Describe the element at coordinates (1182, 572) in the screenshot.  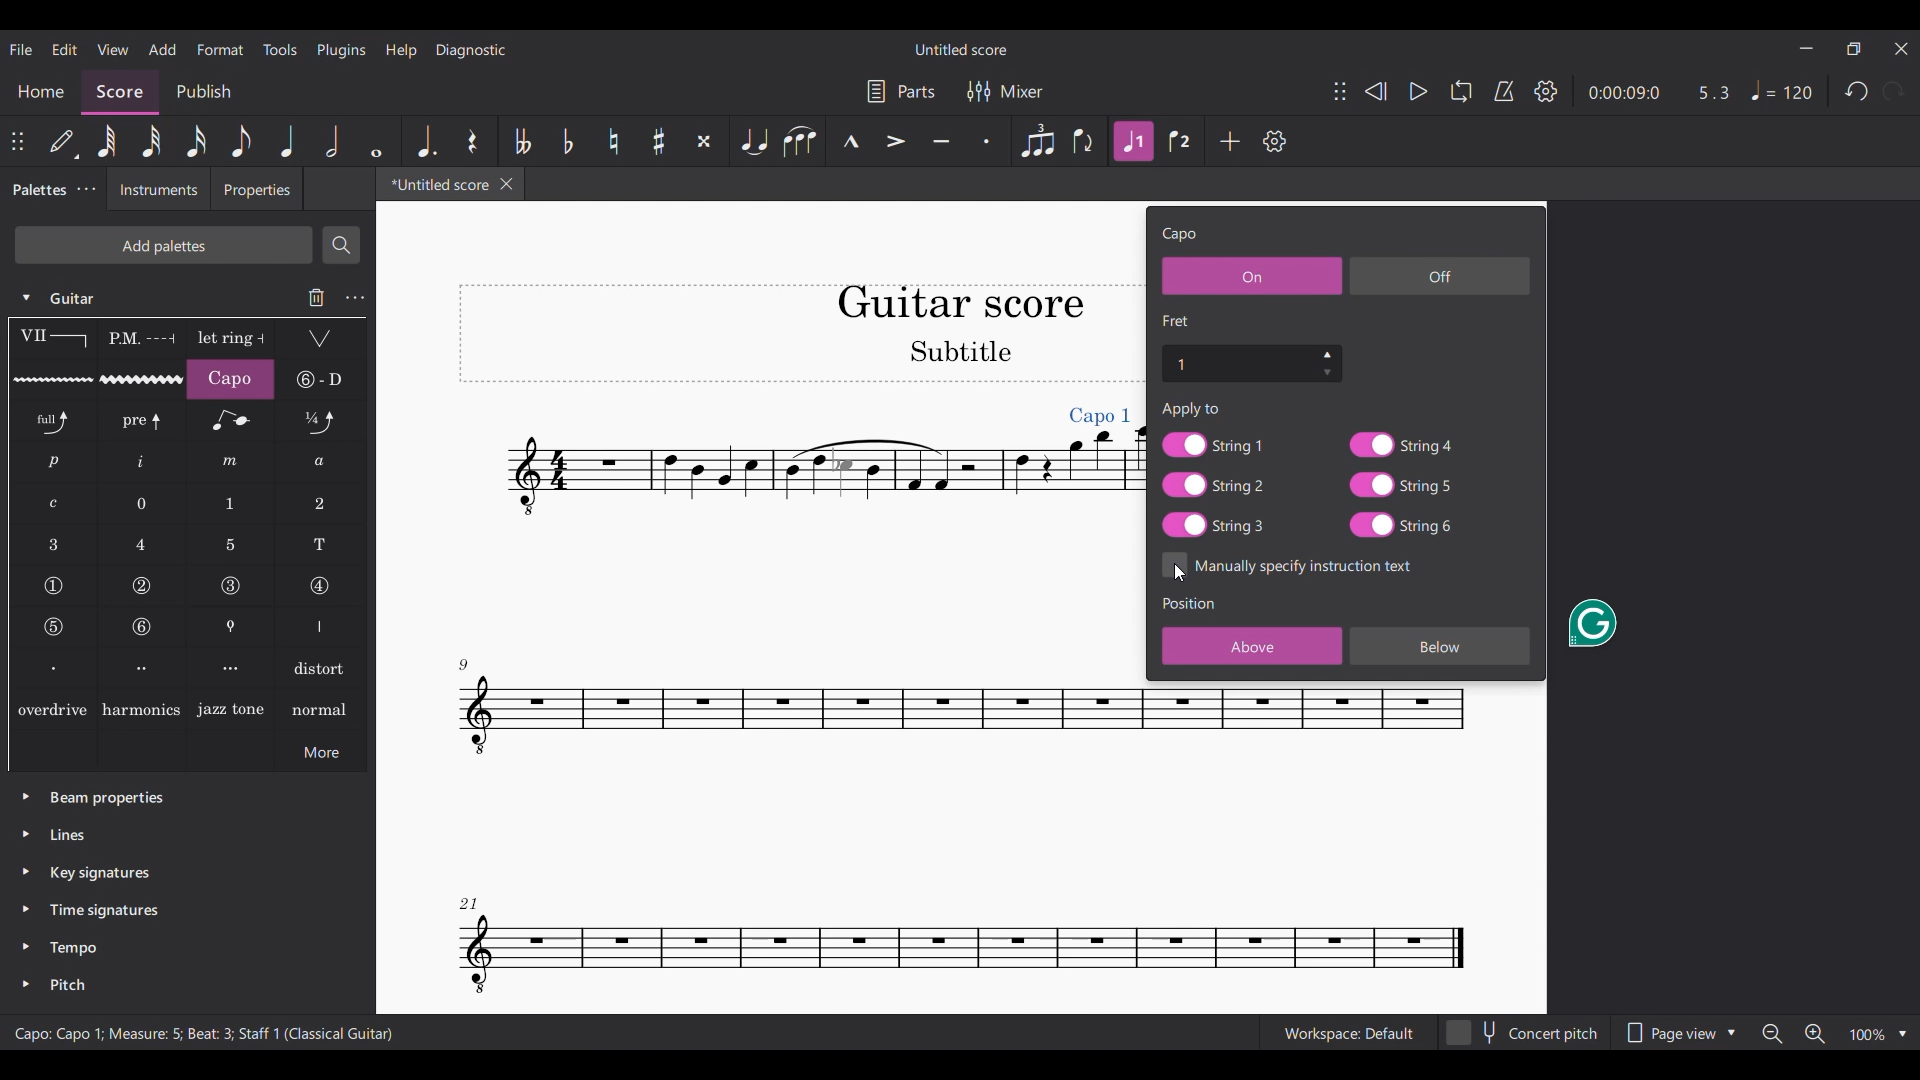
I see `Cursor` at that location.